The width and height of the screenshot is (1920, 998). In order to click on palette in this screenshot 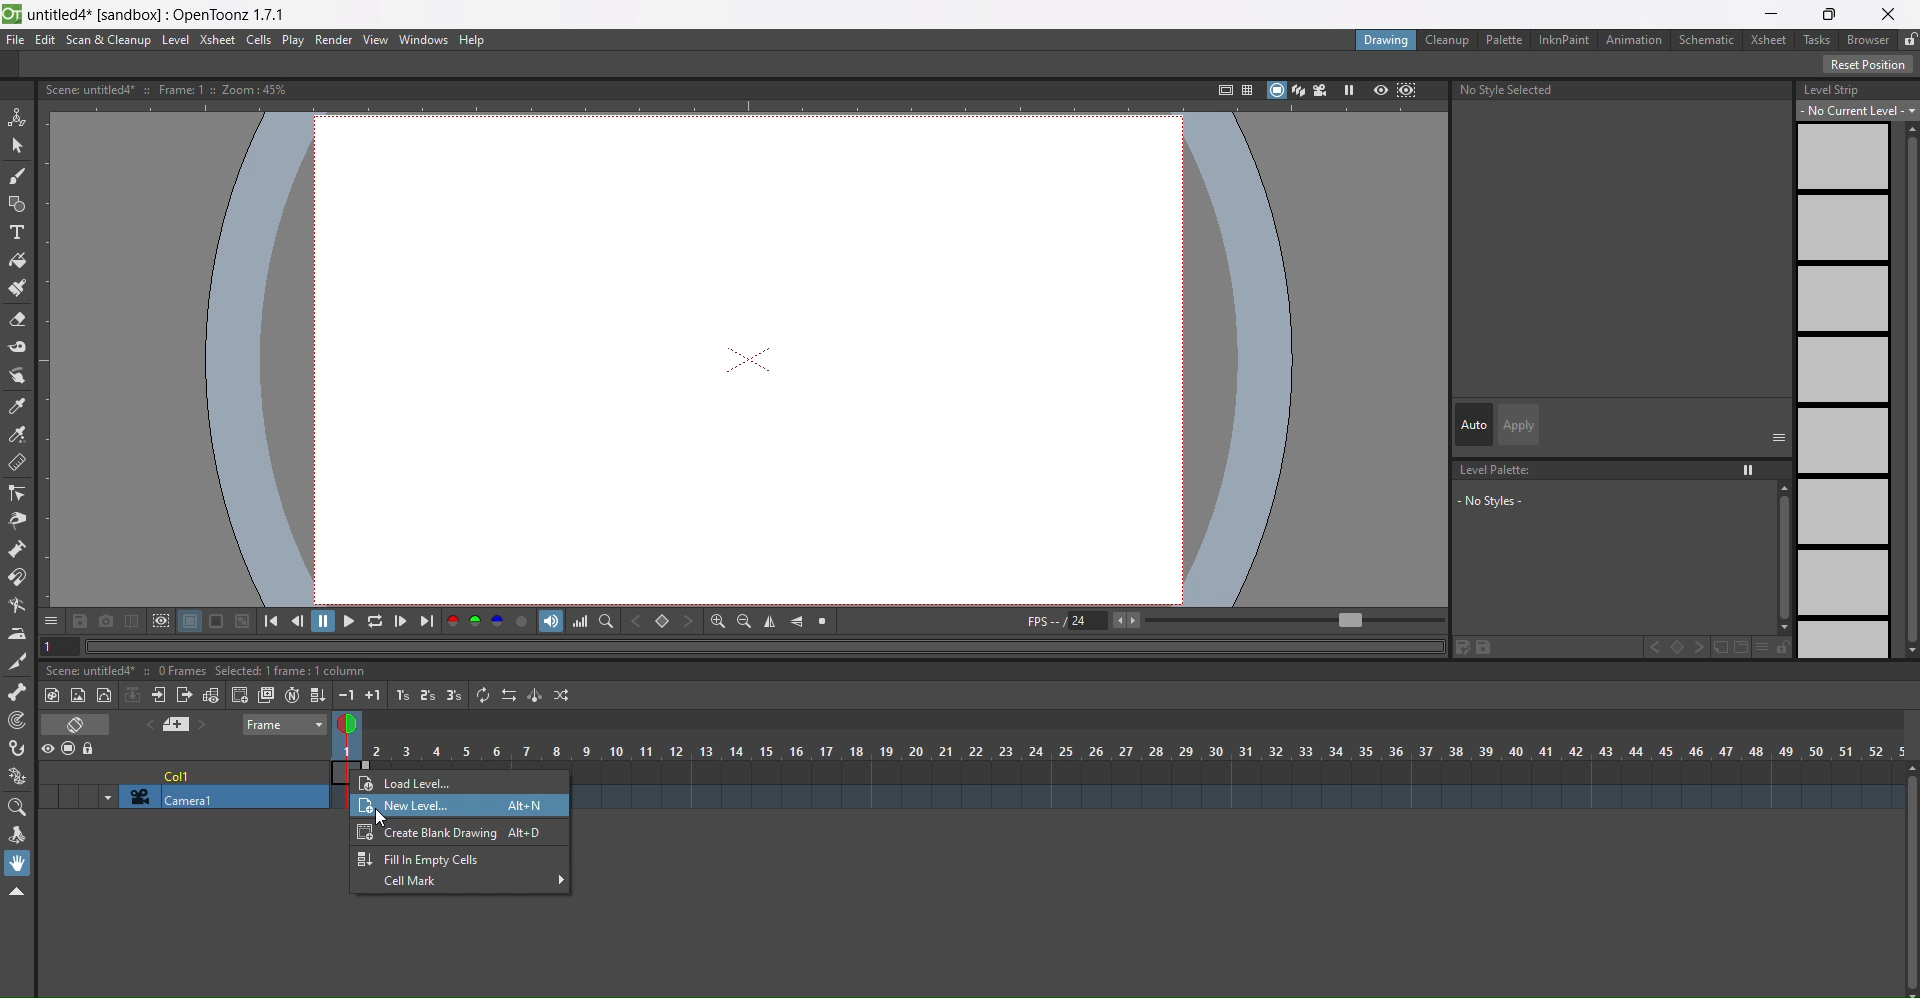, I will do `click(1502, 39)`.